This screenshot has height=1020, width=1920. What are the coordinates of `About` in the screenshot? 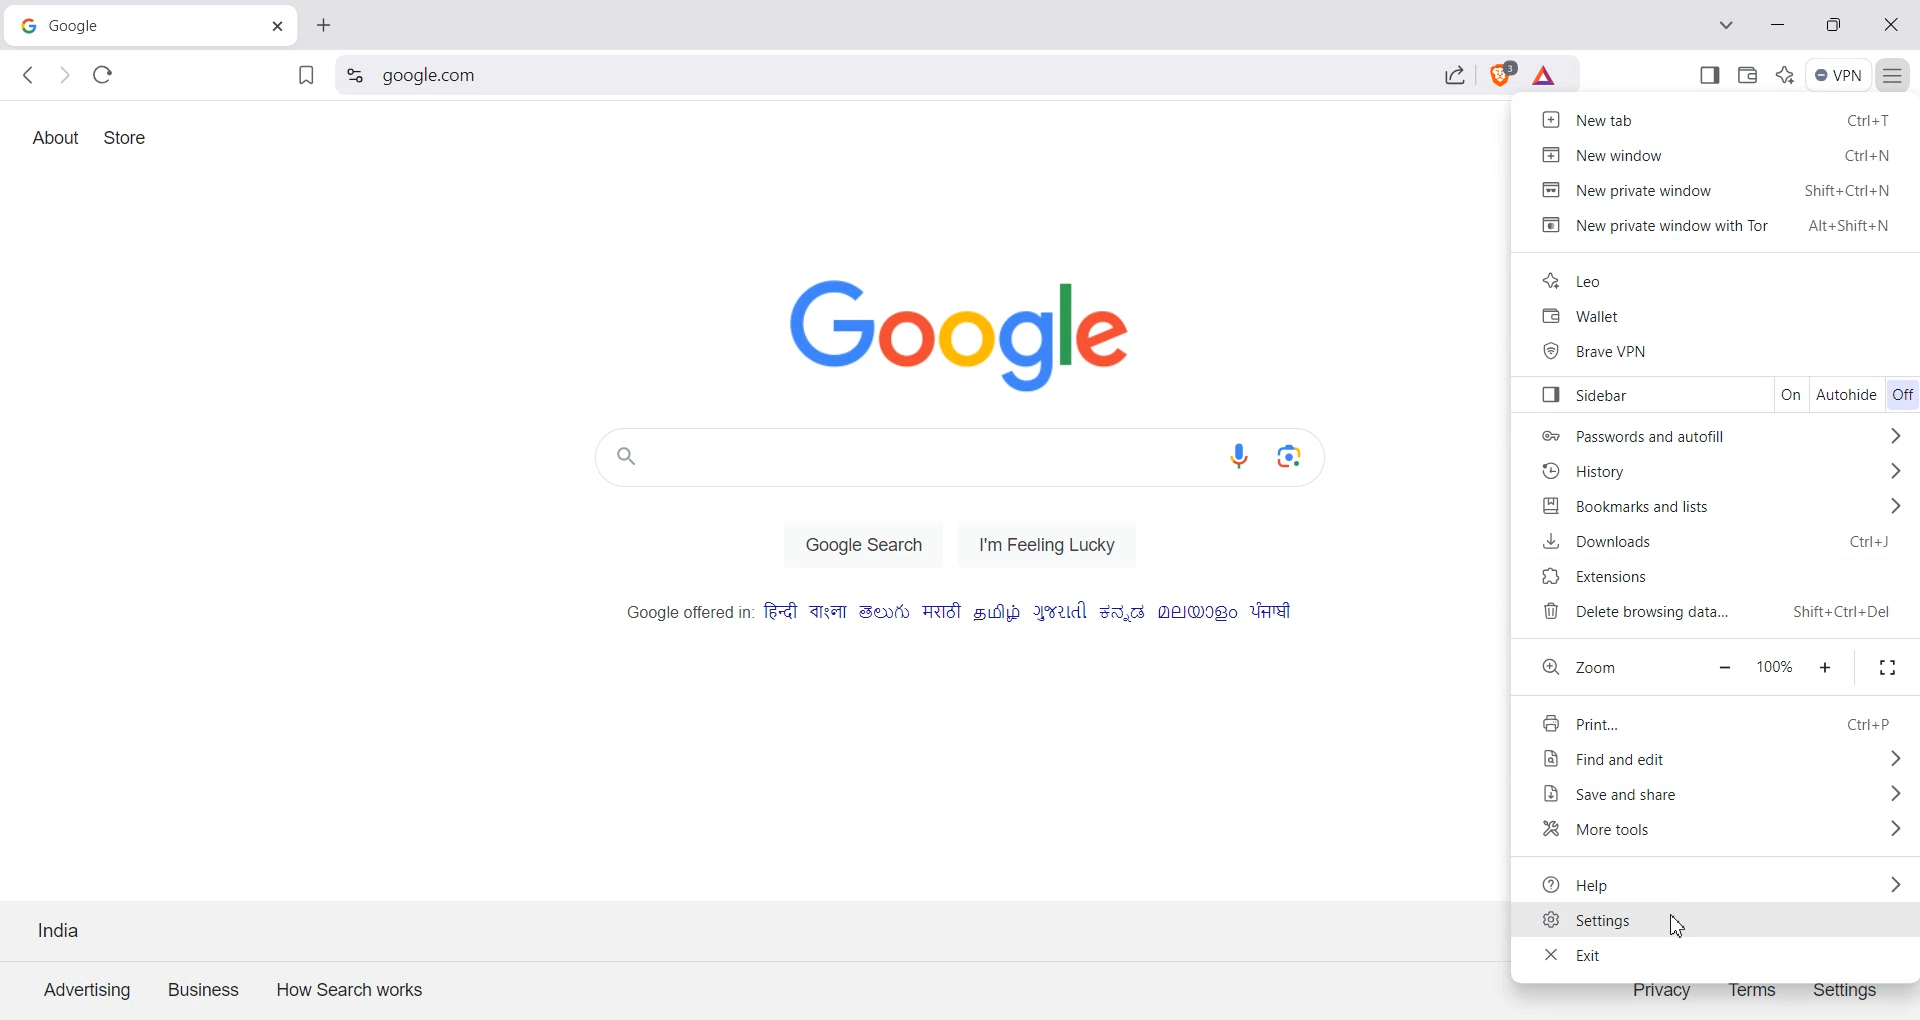 It's located at (55, 138).